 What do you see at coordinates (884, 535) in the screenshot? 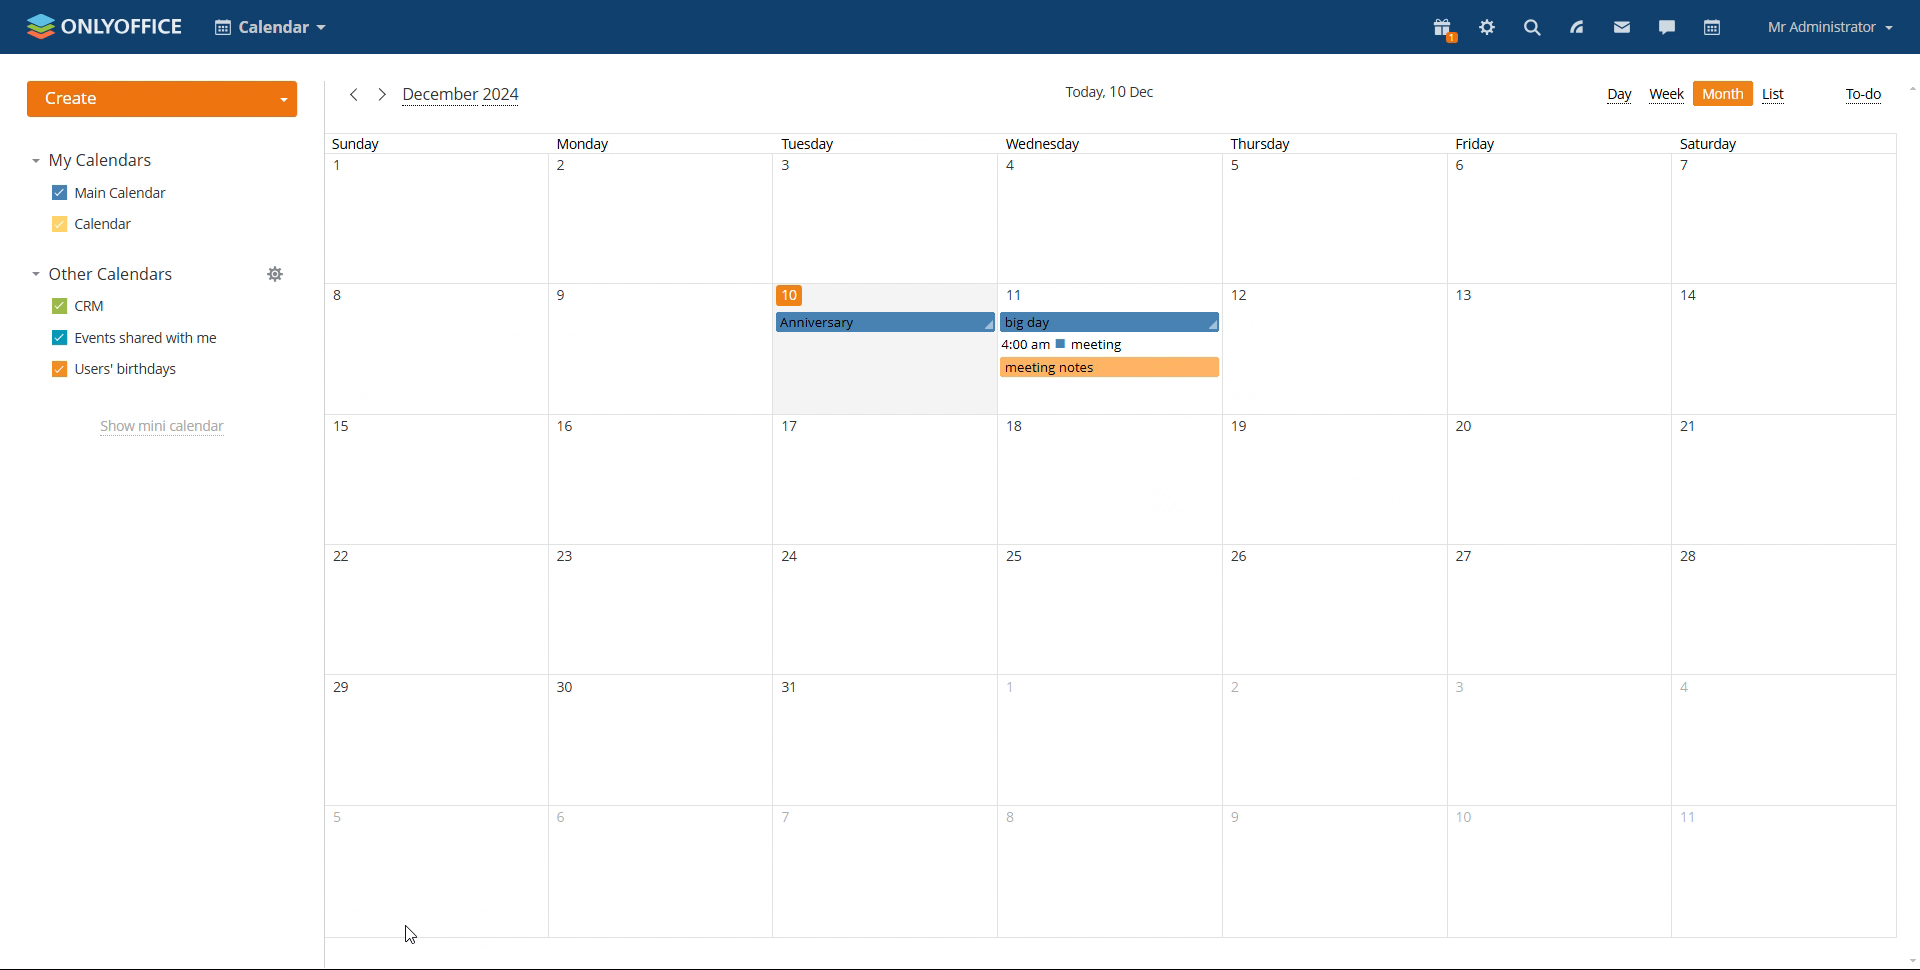
I see `tuesday` at bounding box center [884, 535].